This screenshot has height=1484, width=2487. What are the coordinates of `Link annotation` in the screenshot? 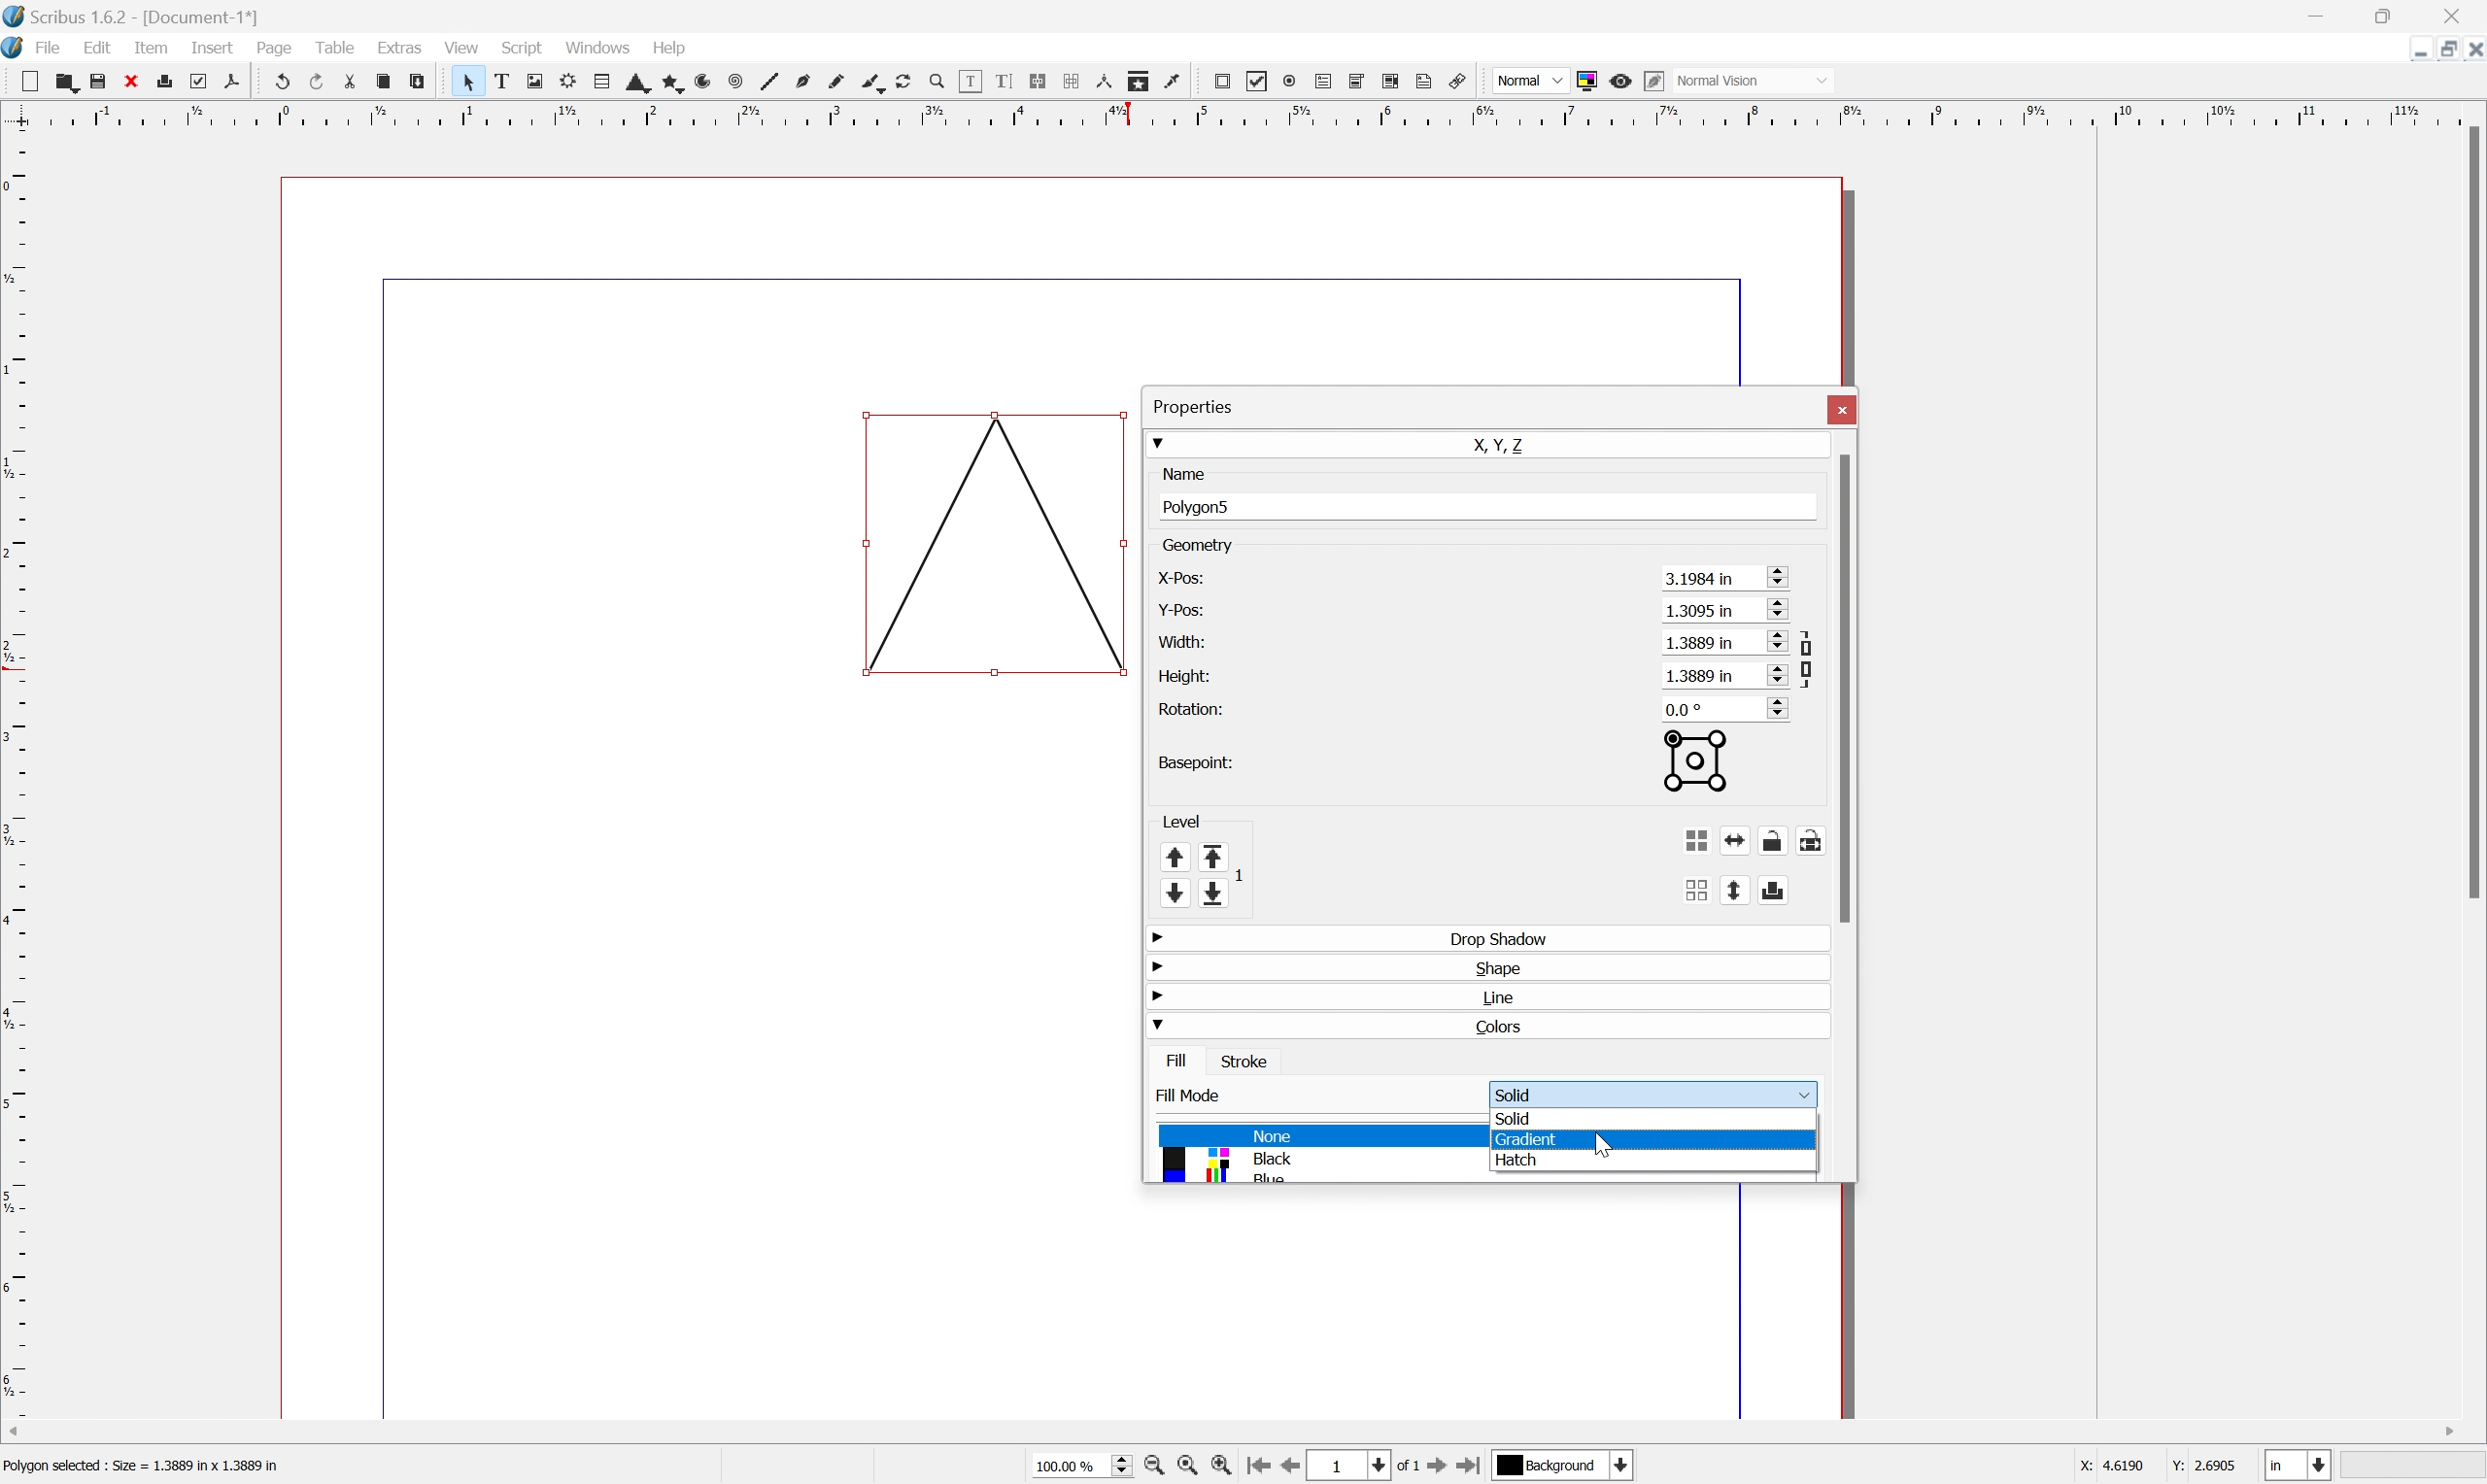 It's located at (1460, 80).